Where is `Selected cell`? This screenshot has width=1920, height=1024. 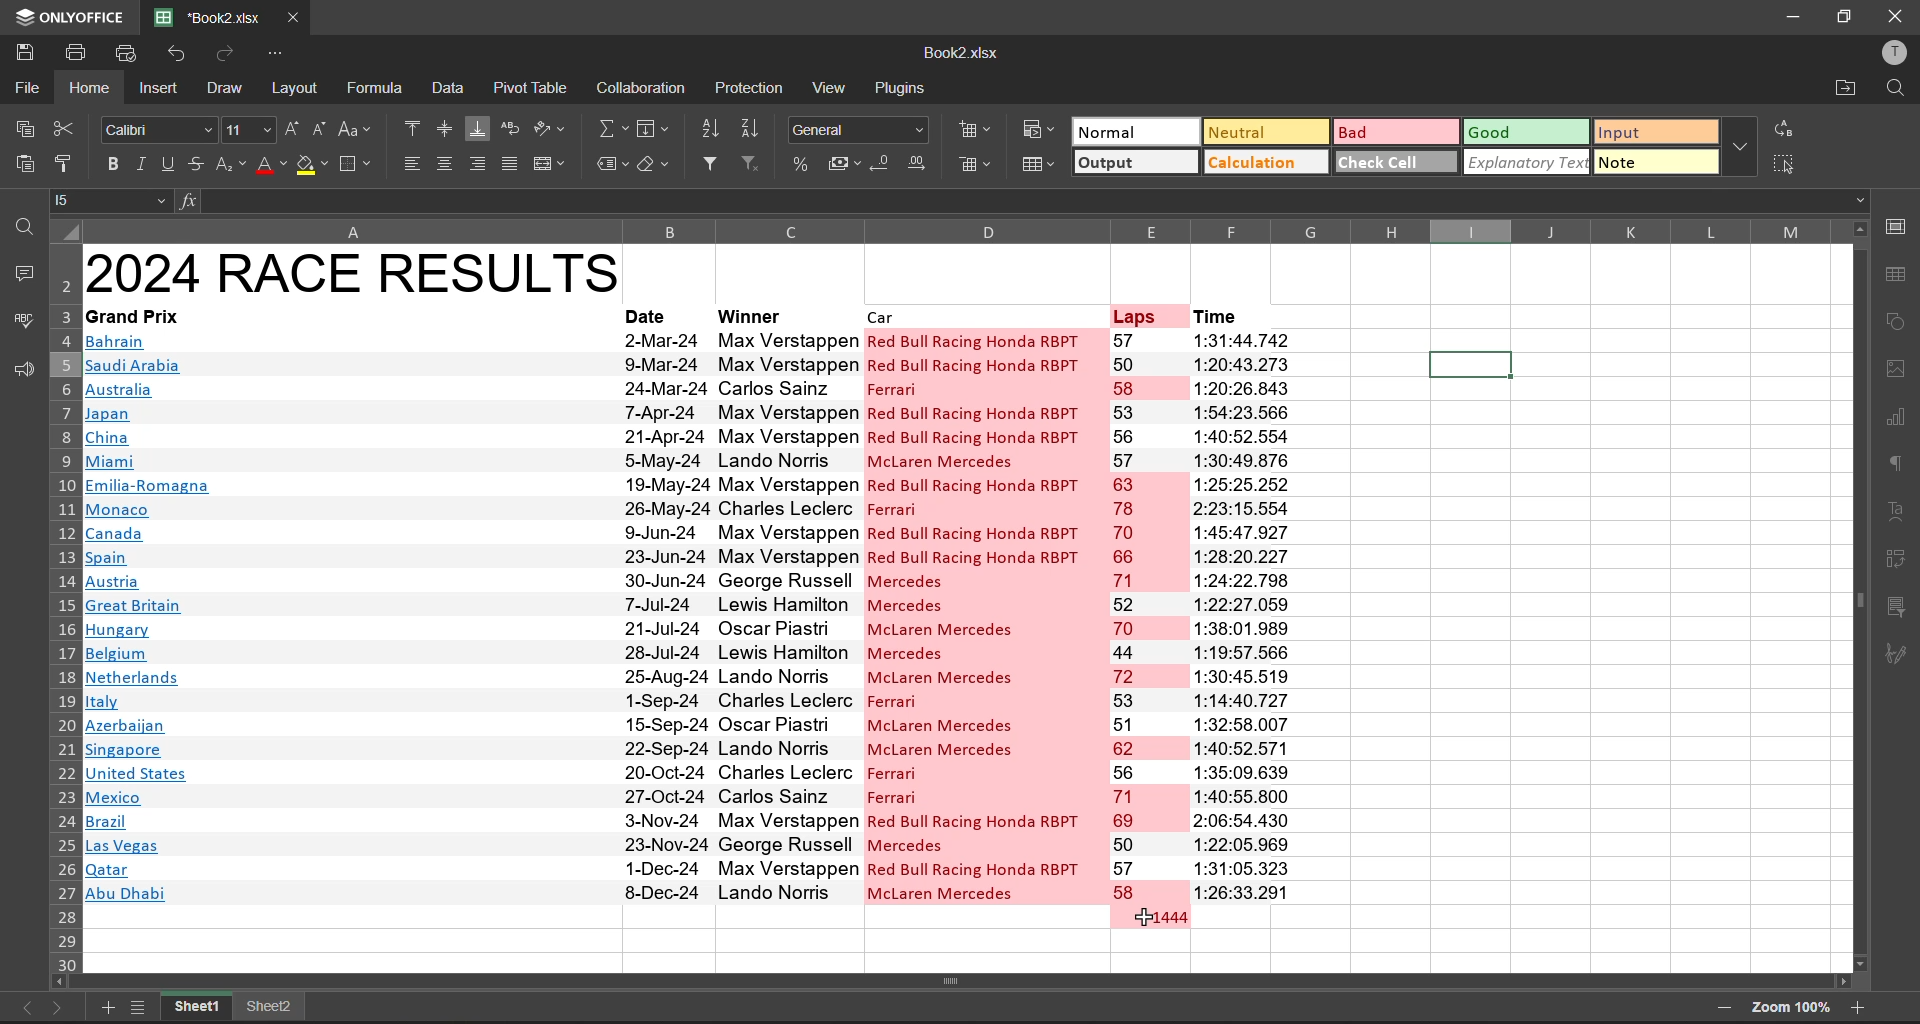
Selected cell is located at coordinates (1474, 365).